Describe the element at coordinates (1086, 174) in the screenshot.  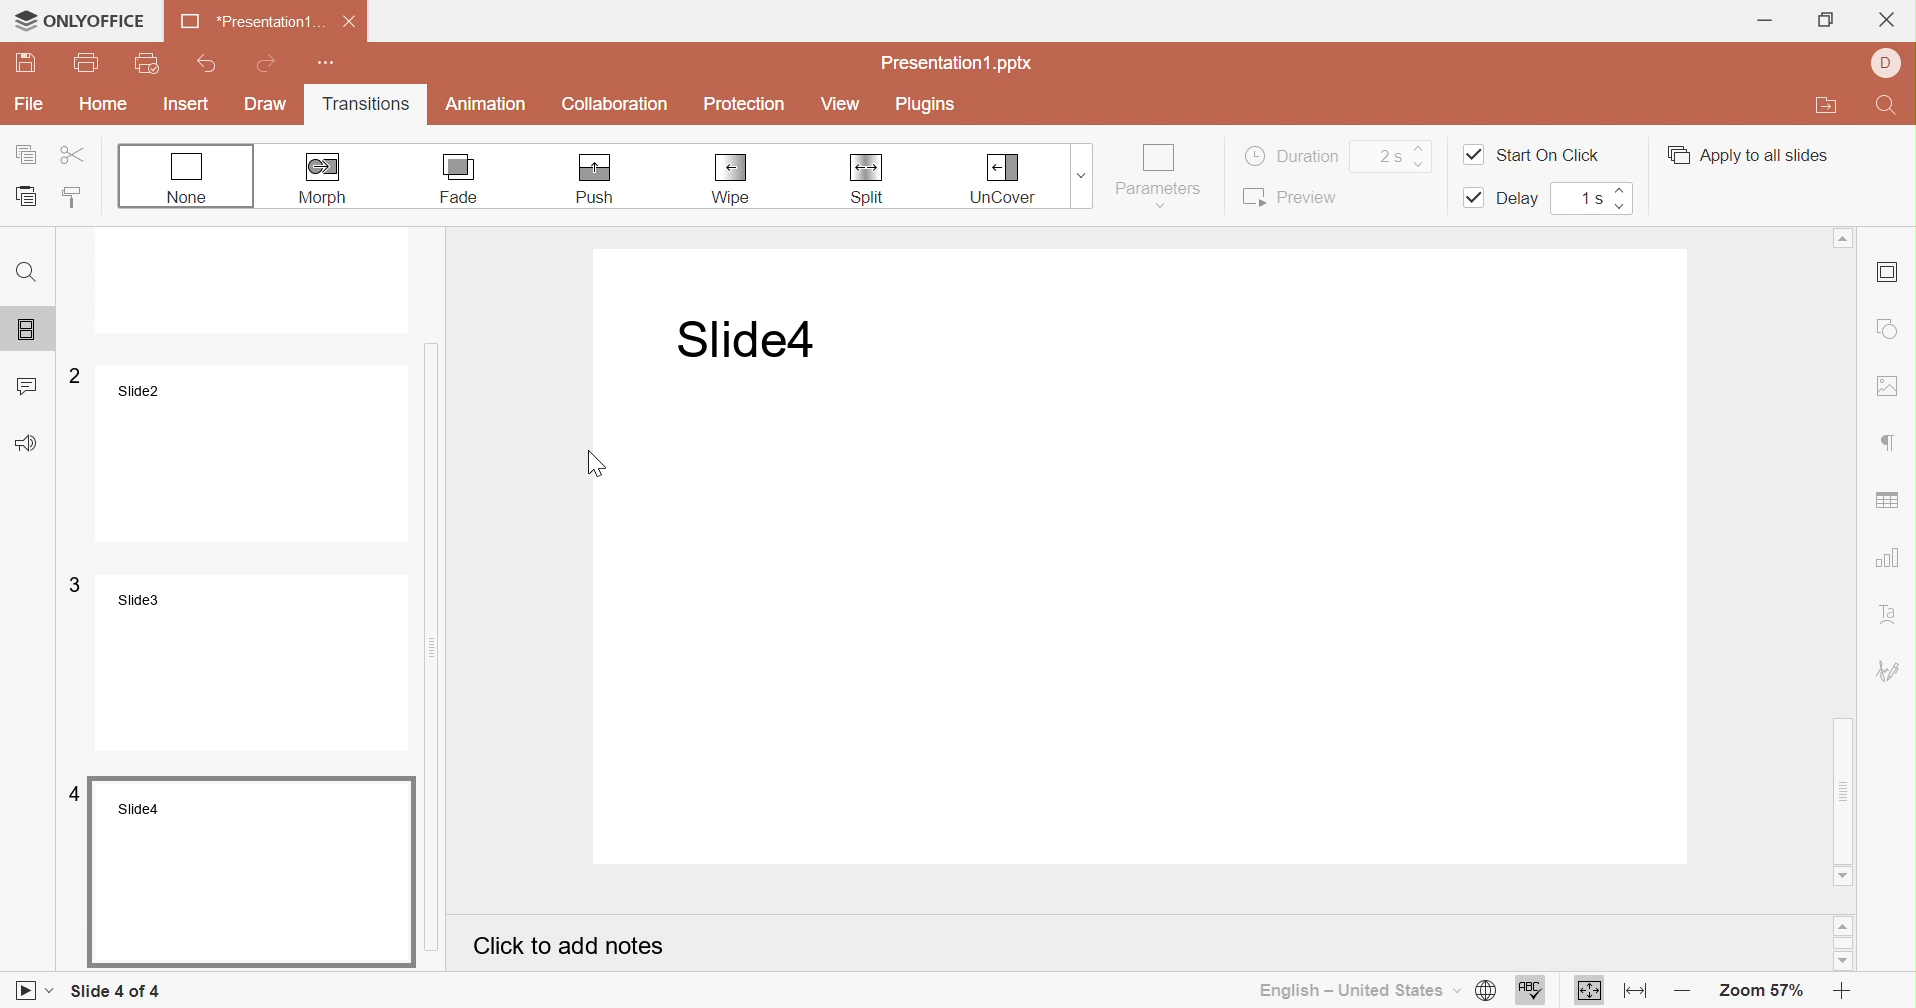
I see `Transitions drop down` at that location.